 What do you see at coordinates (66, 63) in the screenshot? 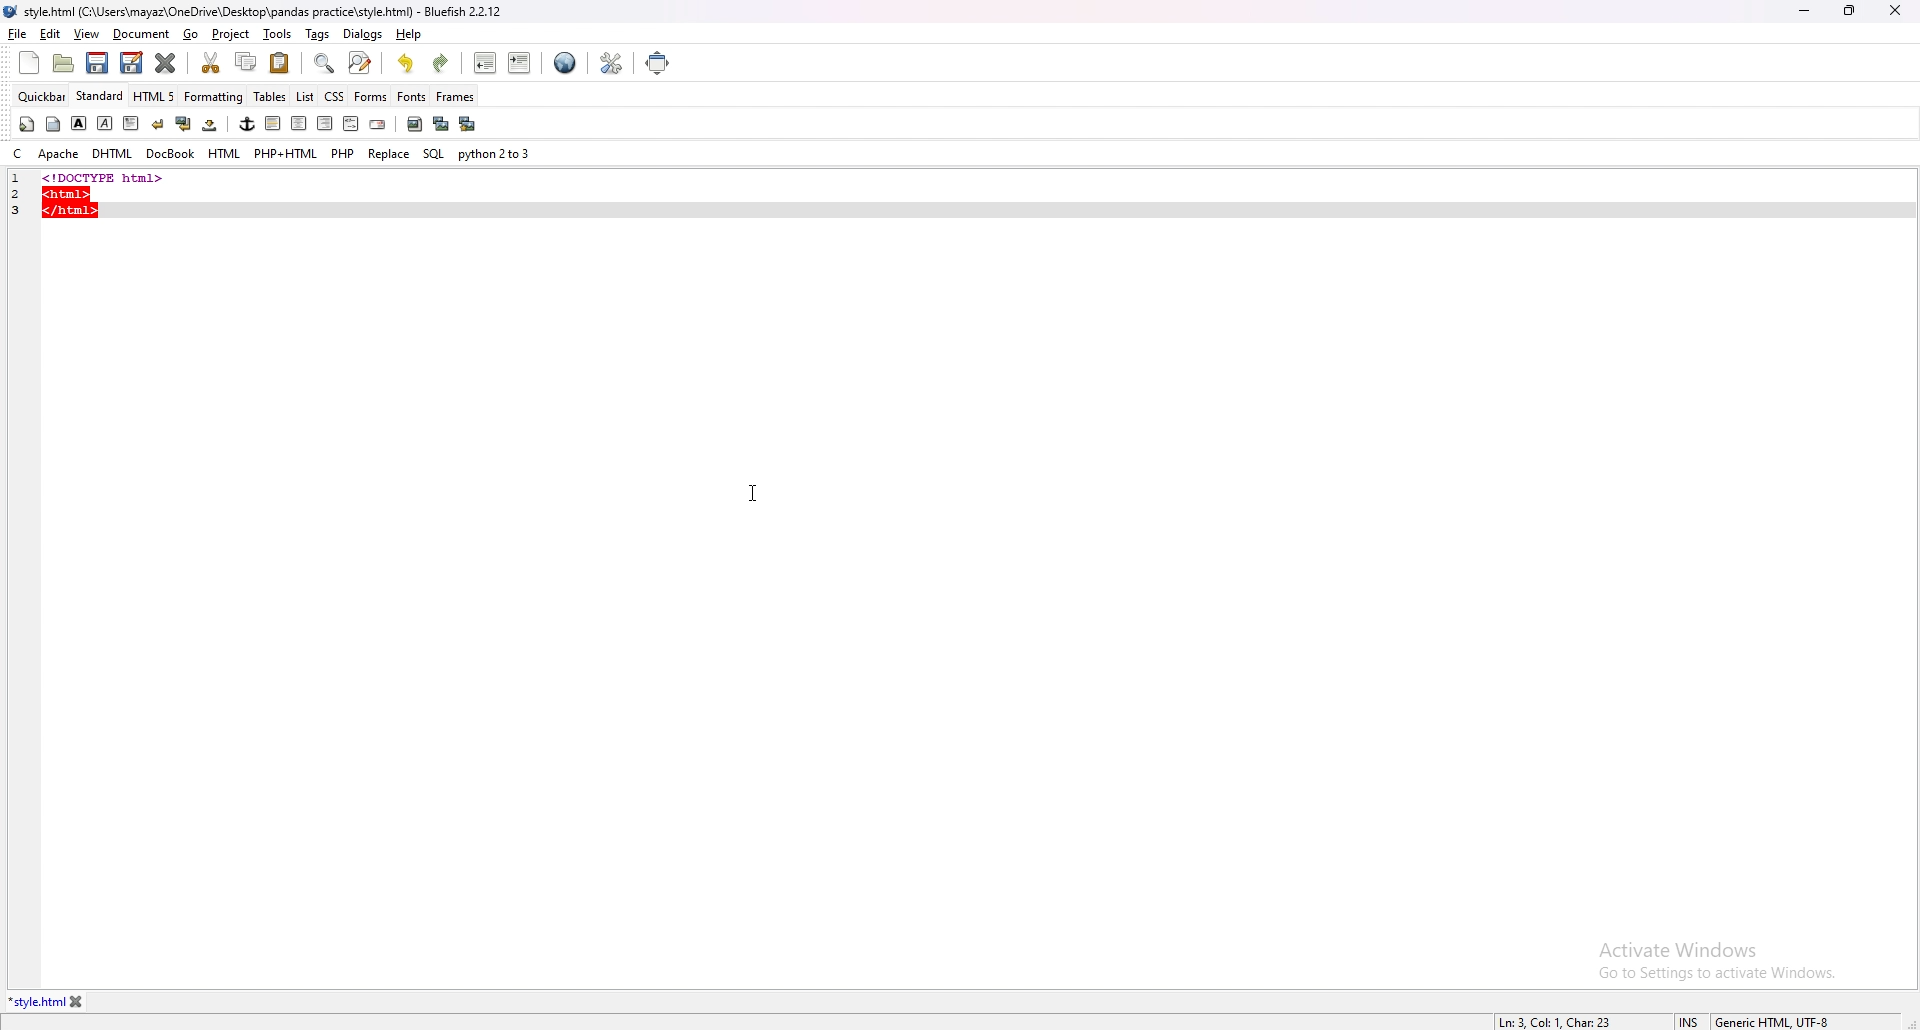
I see `open` at bounding box center [66, 63].